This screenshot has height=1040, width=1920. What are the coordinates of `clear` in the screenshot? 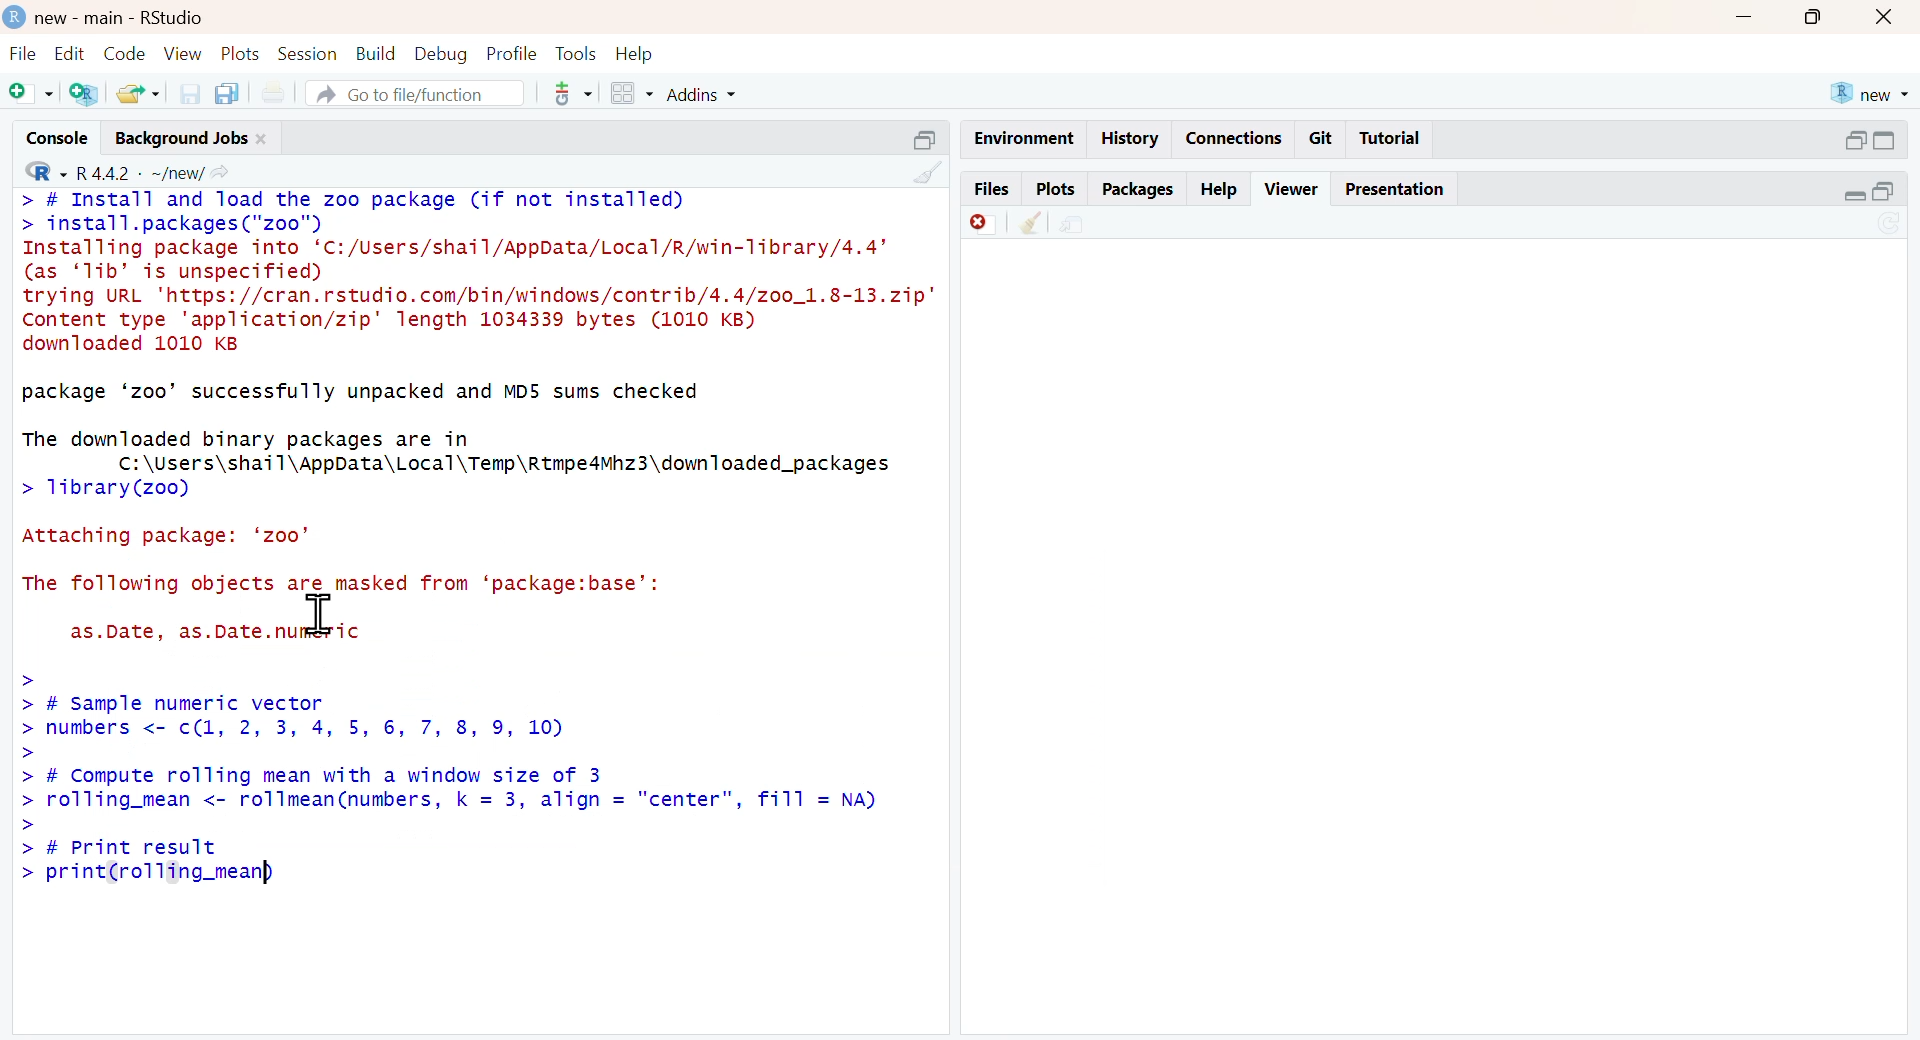 It's located at (1034, 222).